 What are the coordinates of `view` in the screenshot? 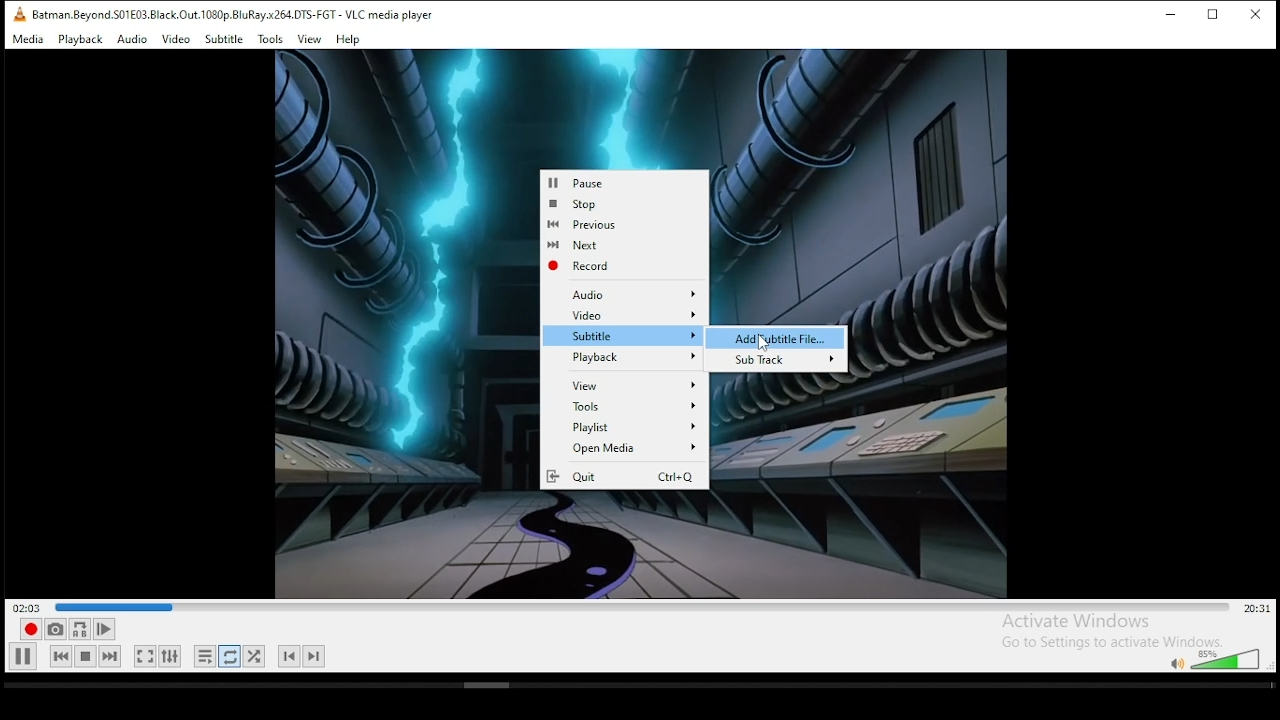 It's located at (308, 39).